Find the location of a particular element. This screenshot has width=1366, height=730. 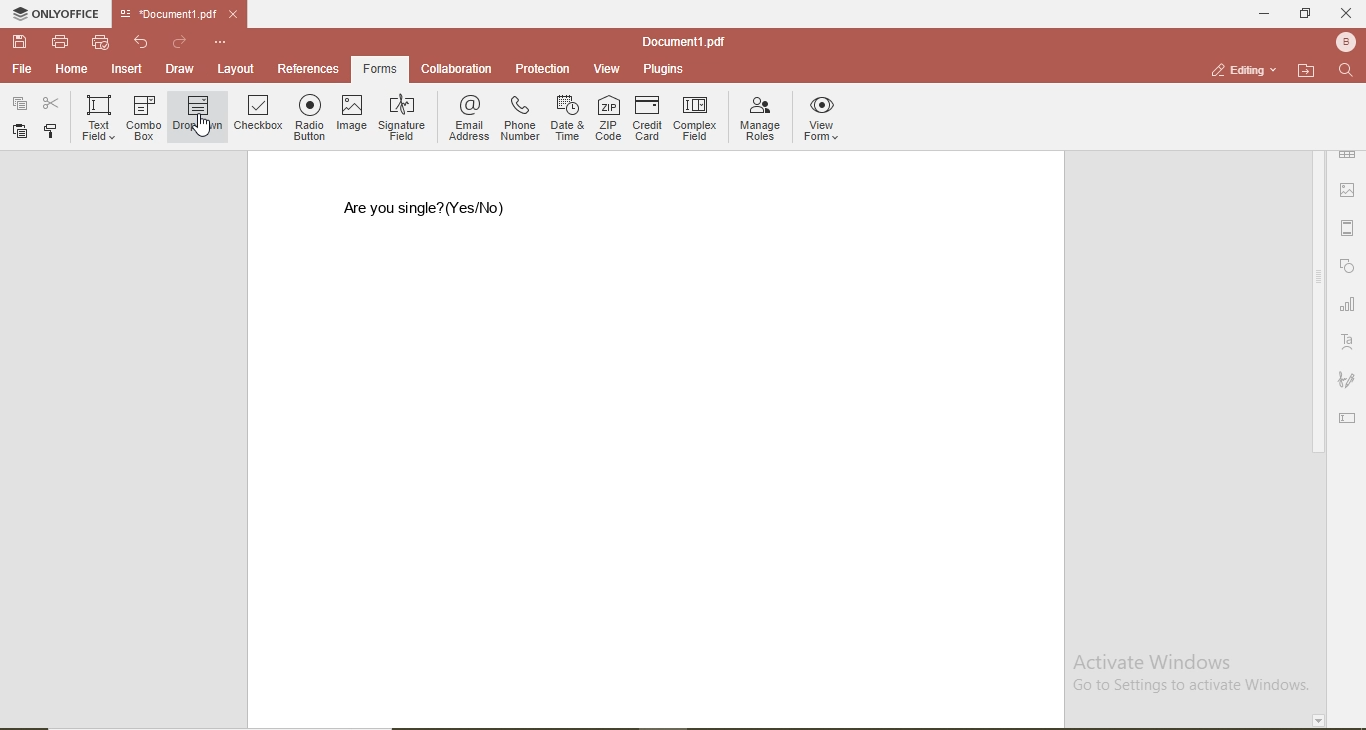

collaboration is located at coordinates (456, 69).